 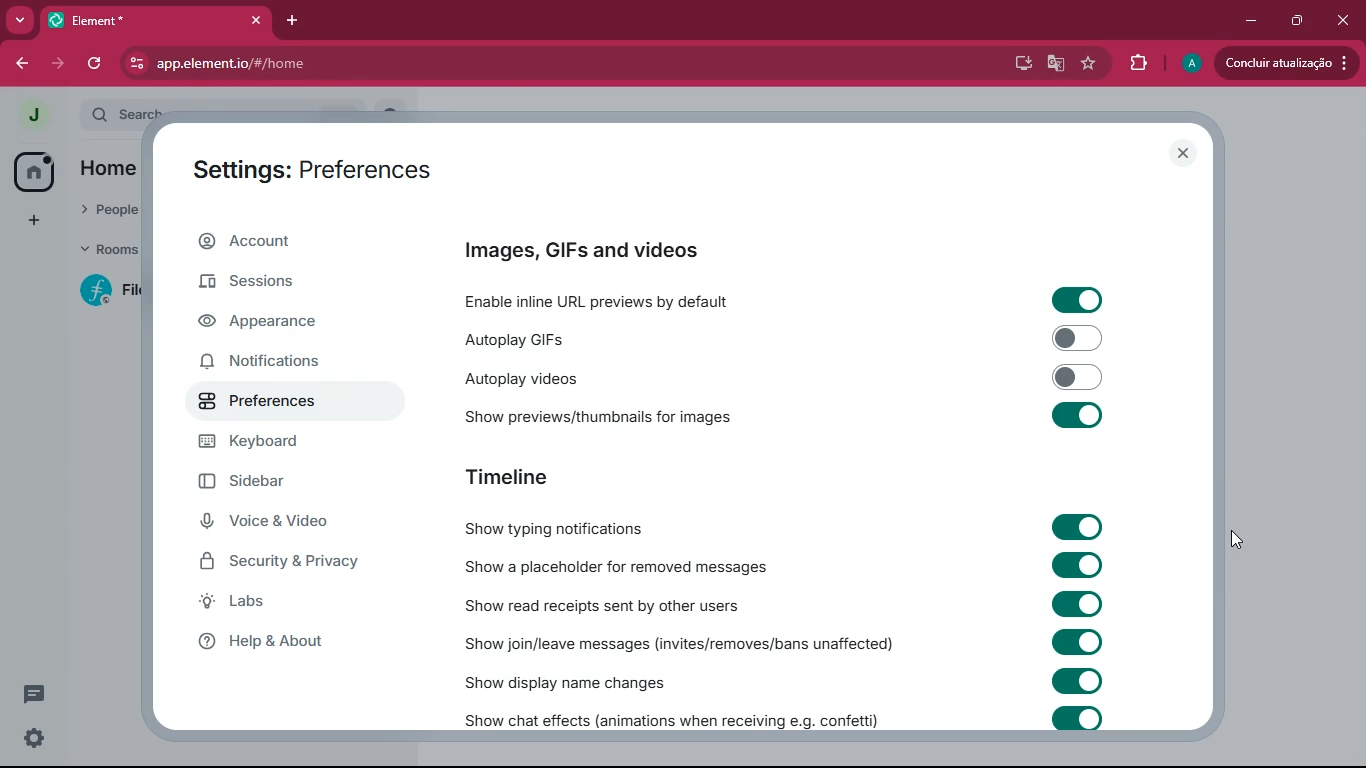 I want to click on toggle on/off, so click(x=1079, y=719).